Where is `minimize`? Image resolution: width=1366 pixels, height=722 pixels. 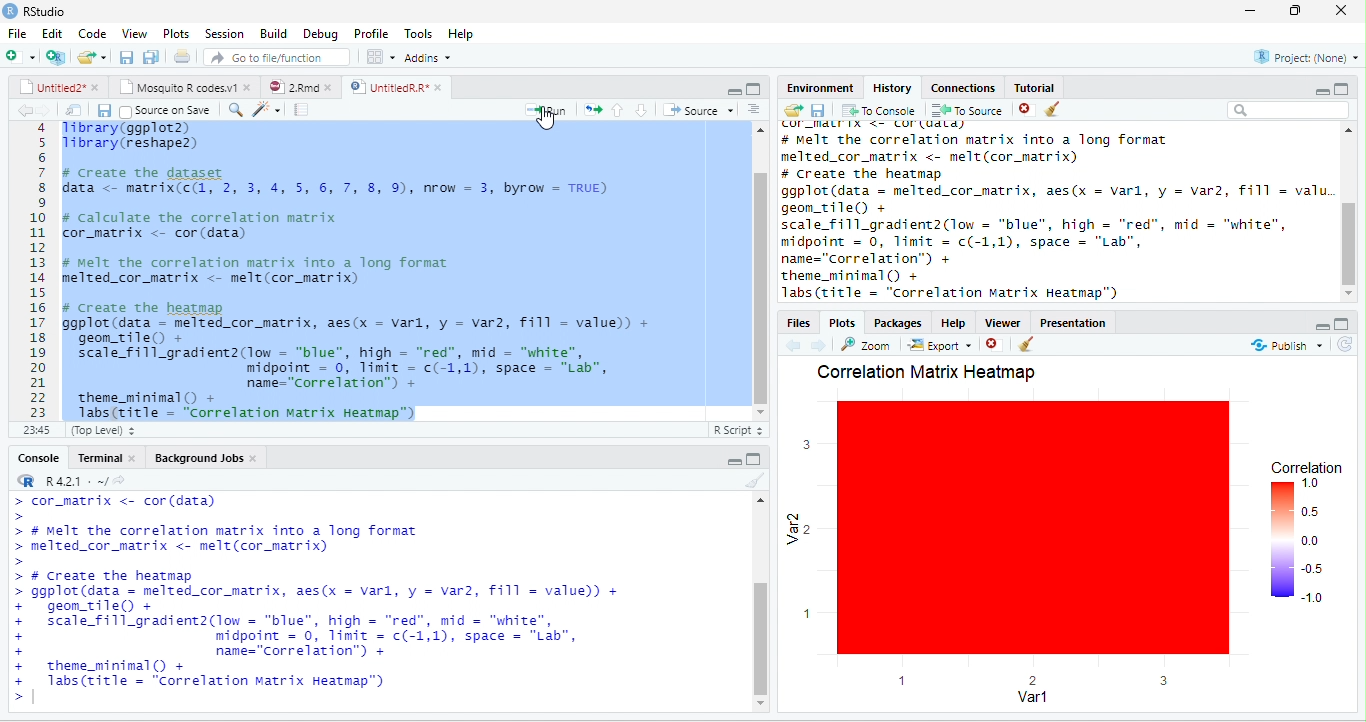 minimize is located at coordinates (728, 89).